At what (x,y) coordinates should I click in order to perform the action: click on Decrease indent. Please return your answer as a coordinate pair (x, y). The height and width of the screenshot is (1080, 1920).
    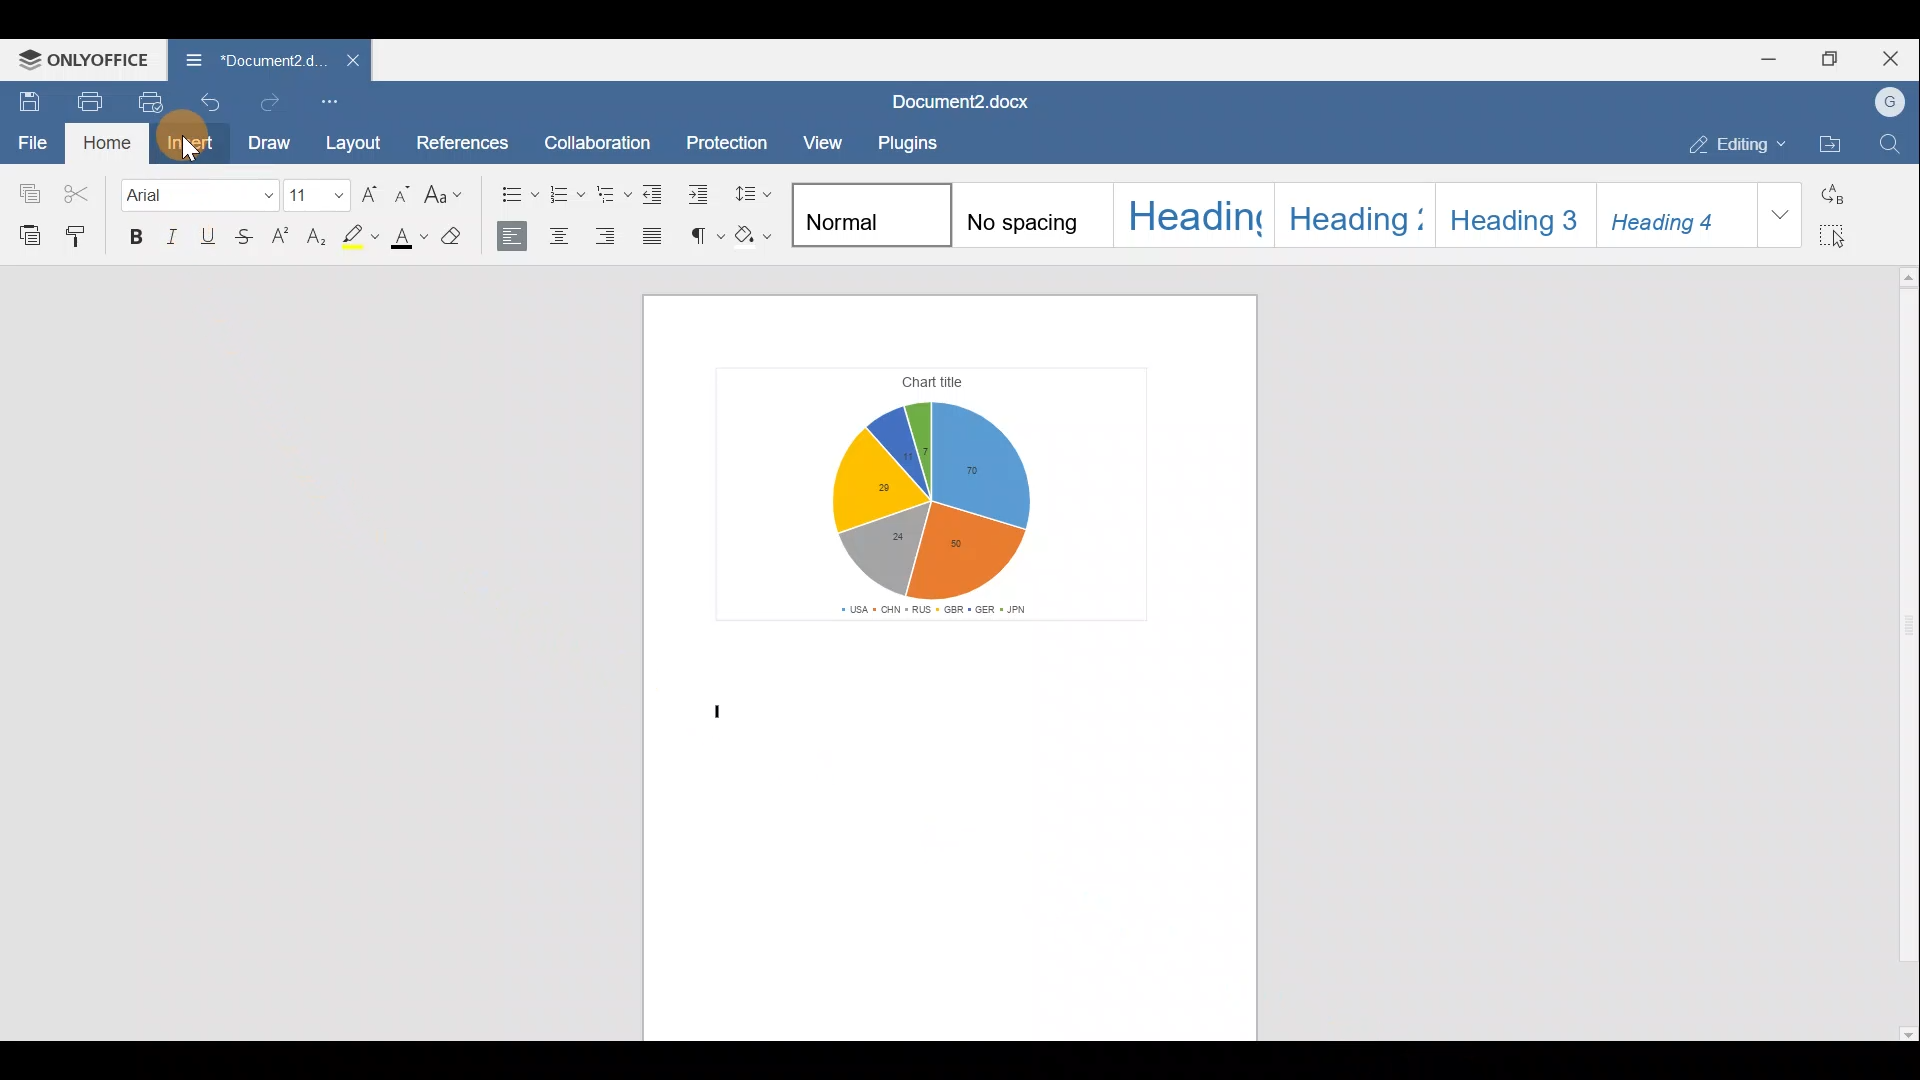
    Looking at the image, I should click on (658, 194).